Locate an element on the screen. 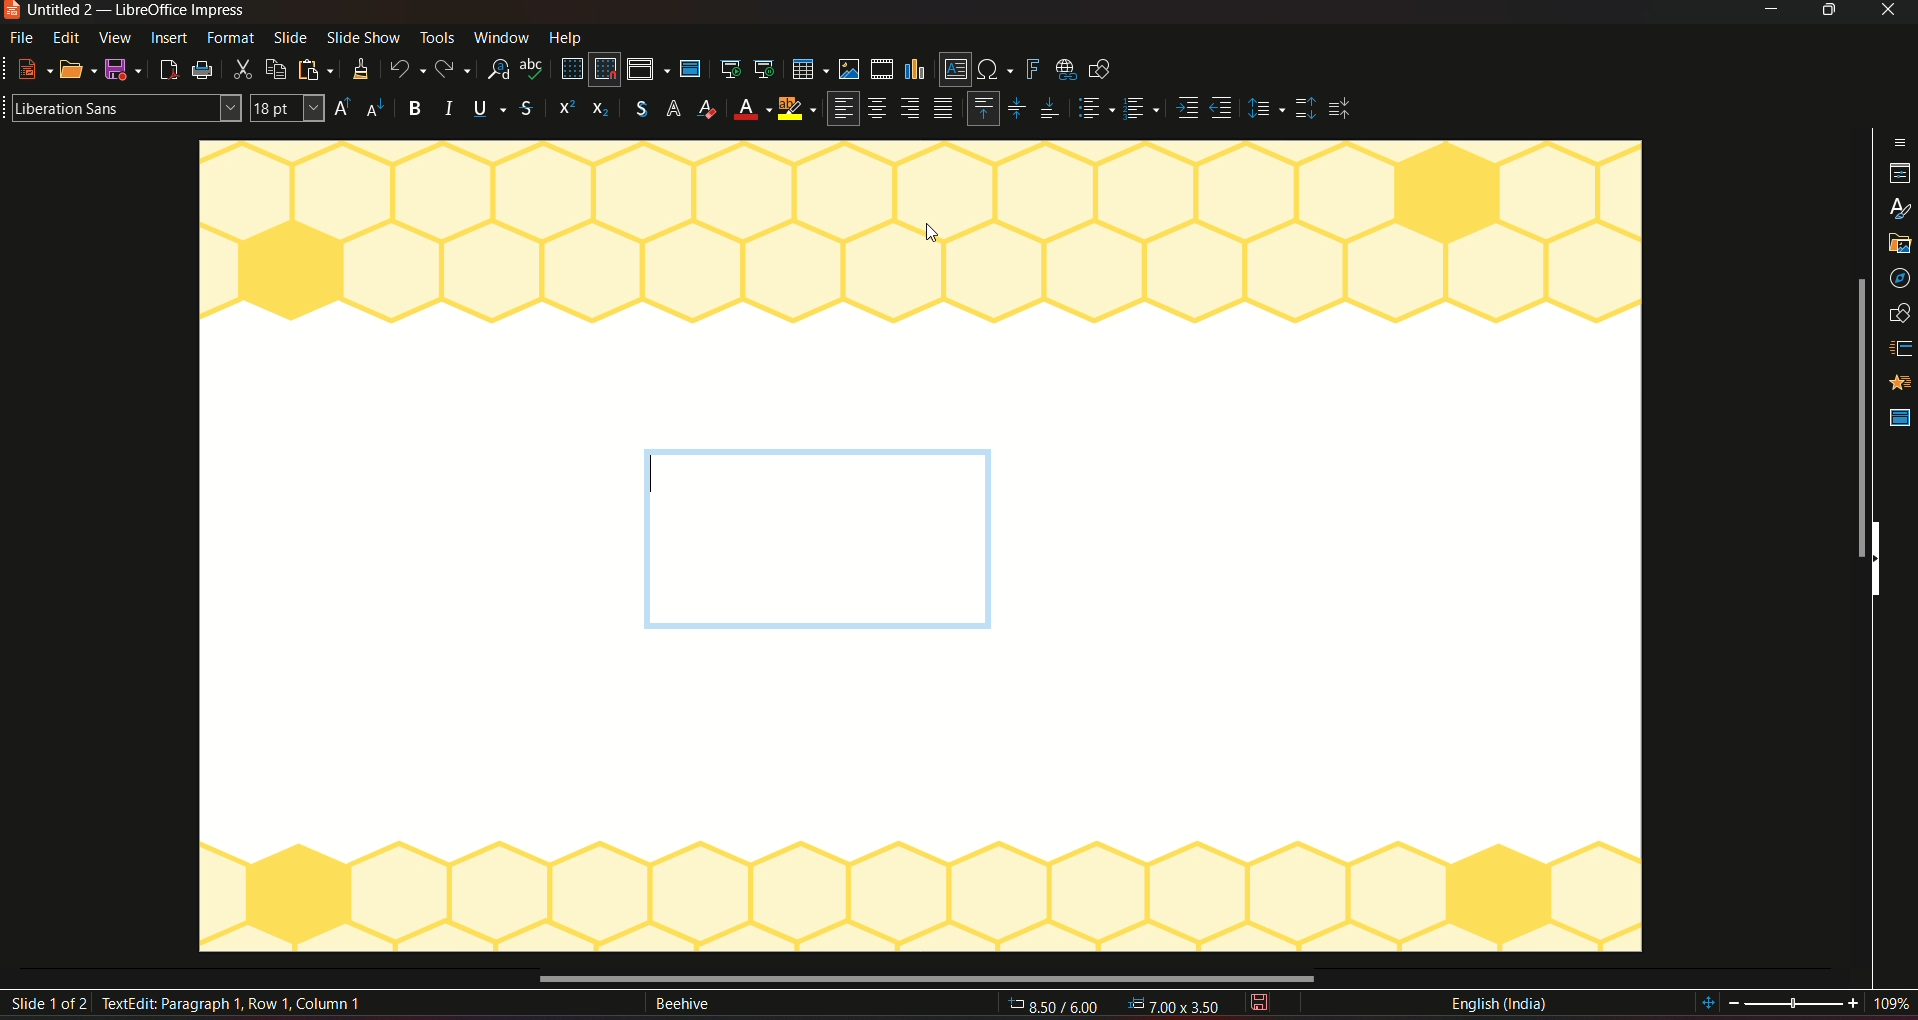 This screenshot has width=1918, height=1020. properties is located at coordinates (1898, 135).